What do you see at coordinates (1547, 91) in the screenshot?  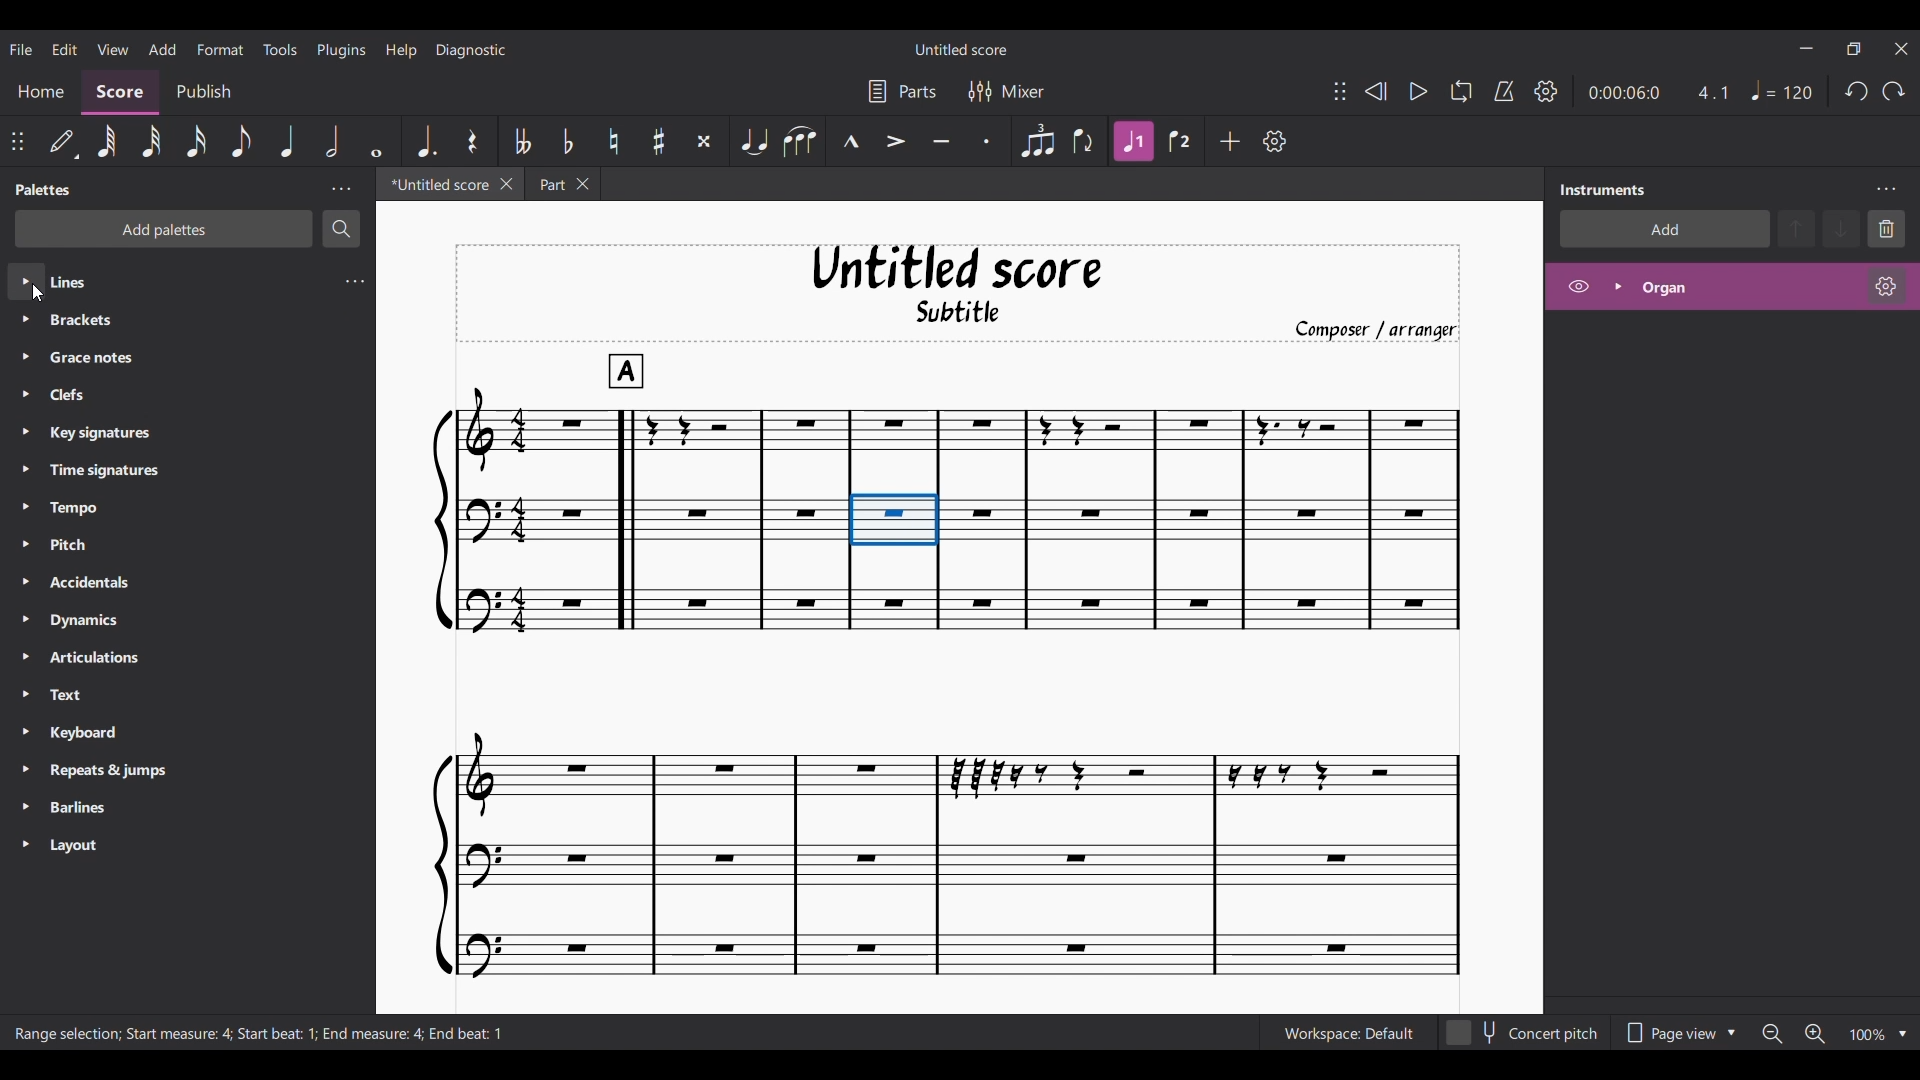 I see `Playback settings` at bounding box center [1547, 91].